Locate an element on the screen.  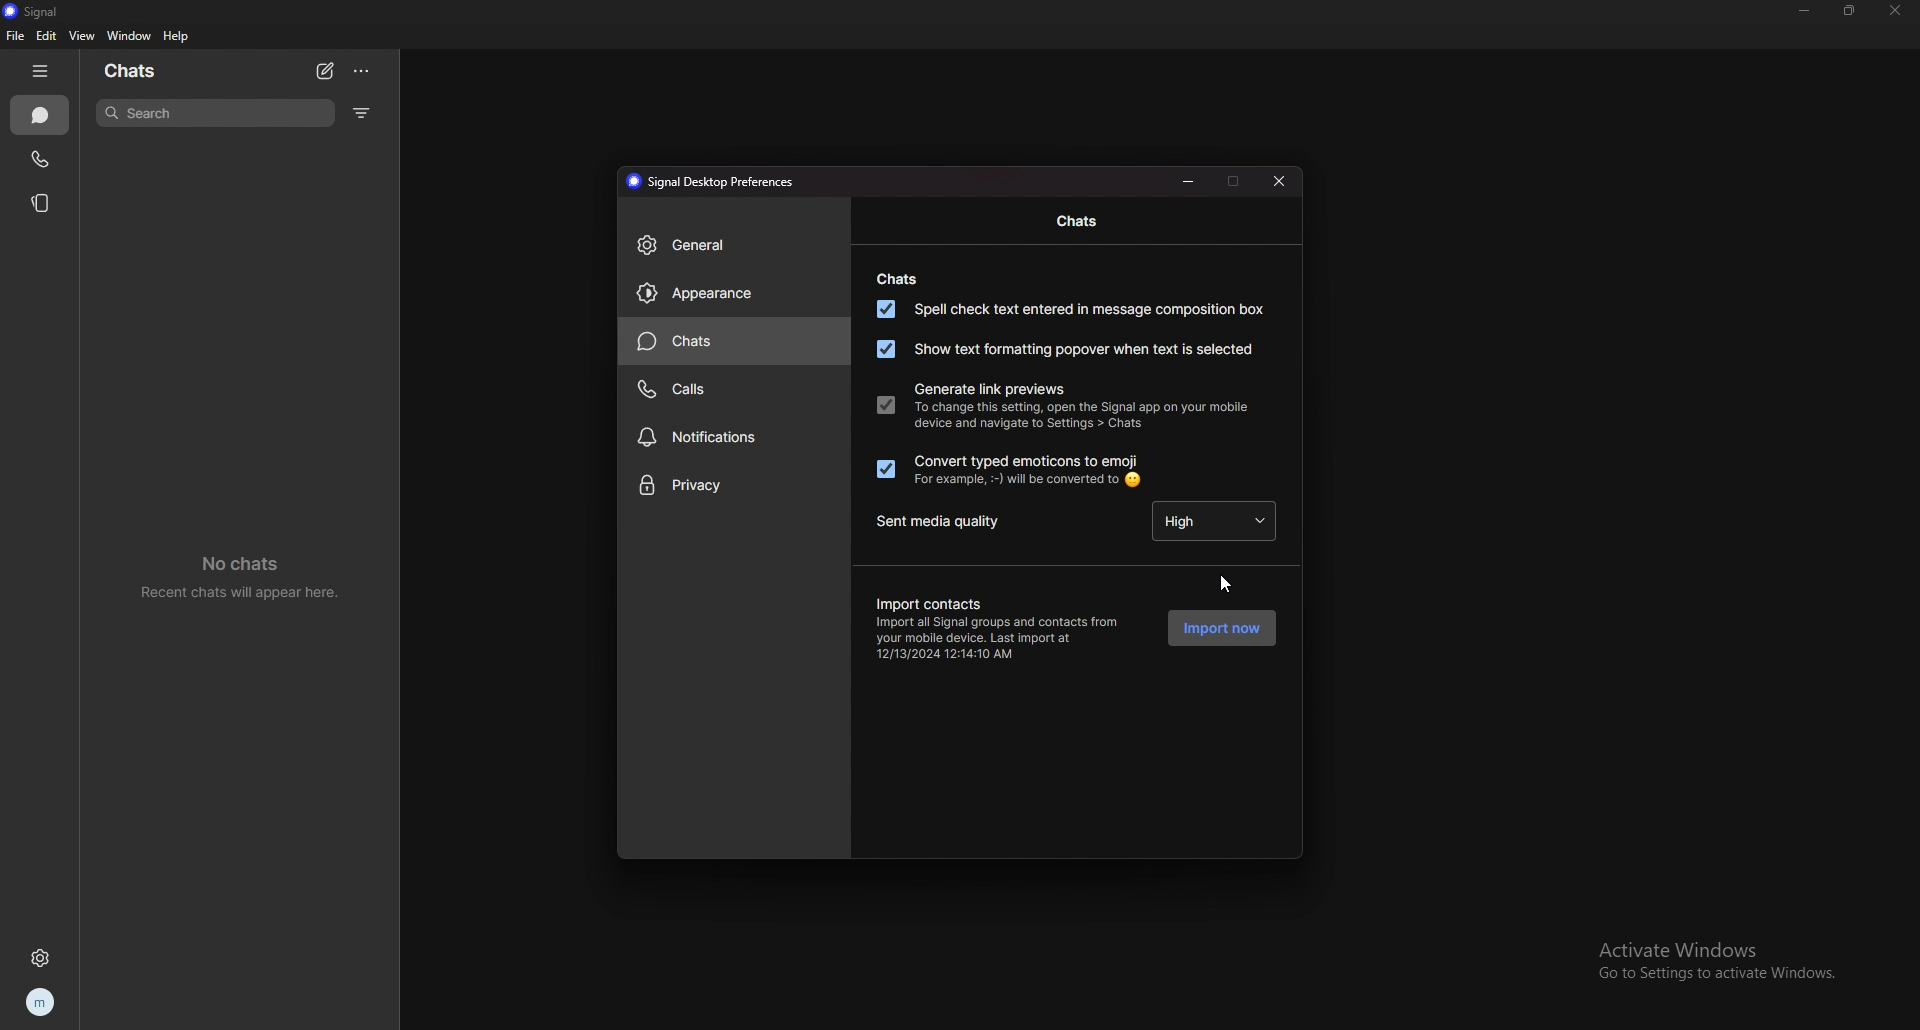
cursor is located at coordinates (1225, 582).